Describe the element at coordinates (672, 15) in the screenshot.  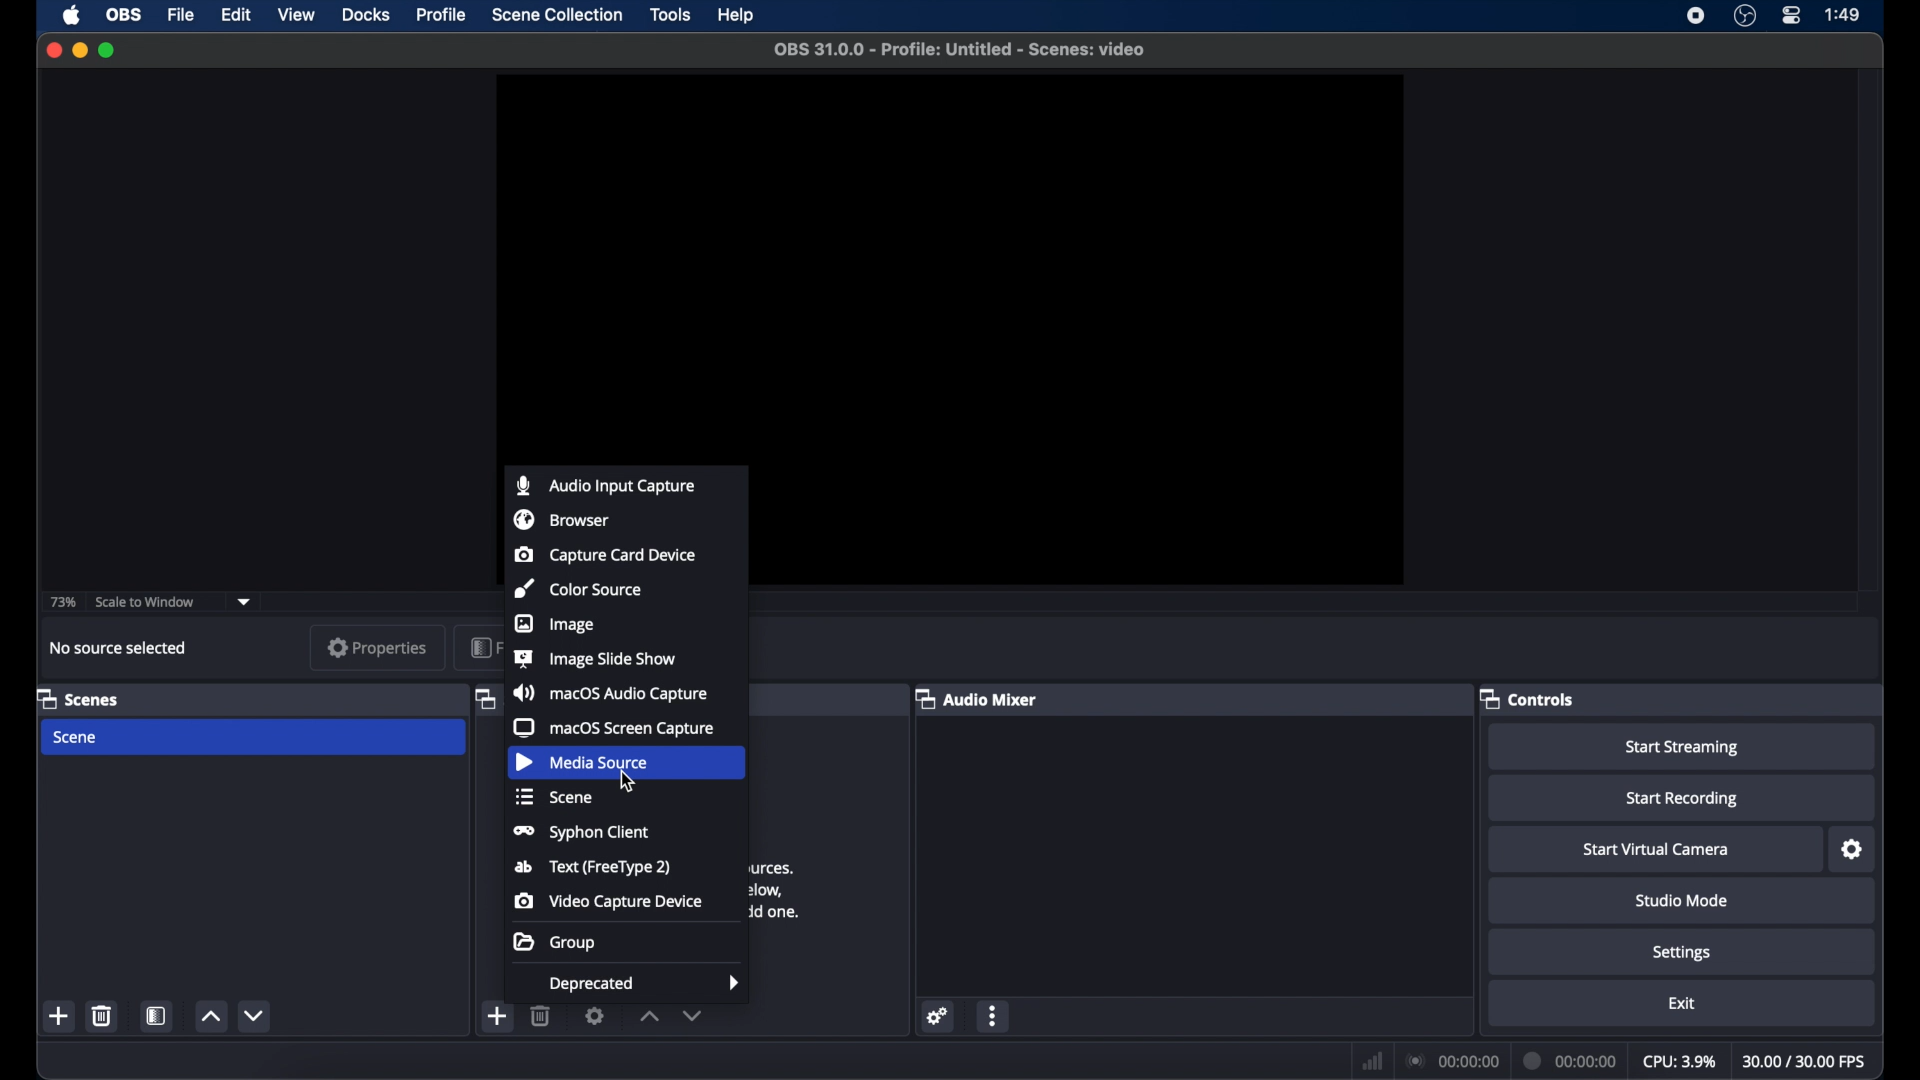
I see `tools` at that location.